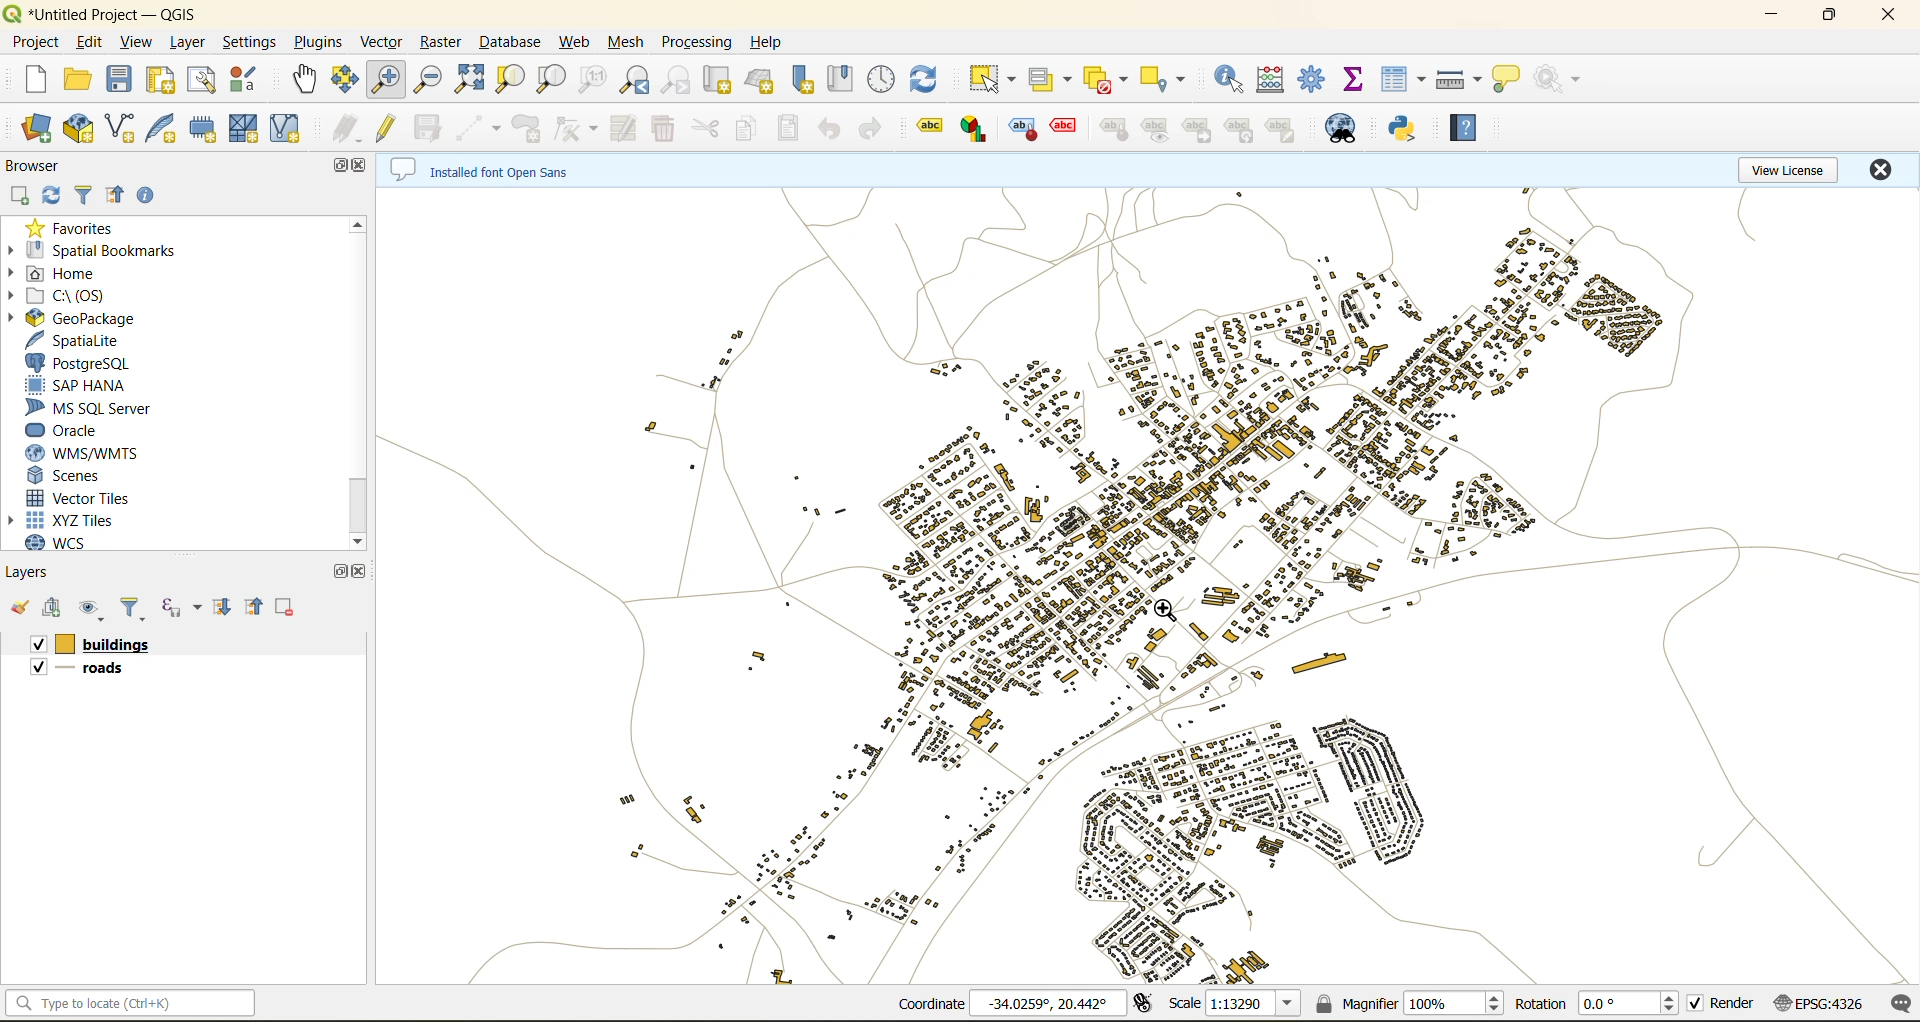  Describe the element at coordinates (135, 607) in the screenshot. I see `filter` at that location.